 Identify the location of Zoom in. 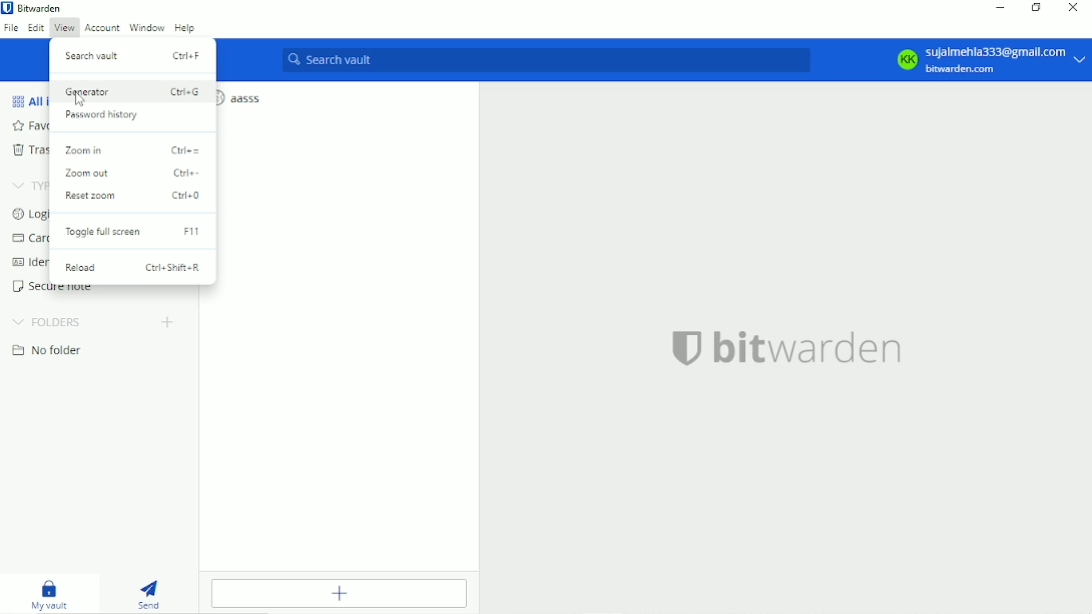
(135, 150).